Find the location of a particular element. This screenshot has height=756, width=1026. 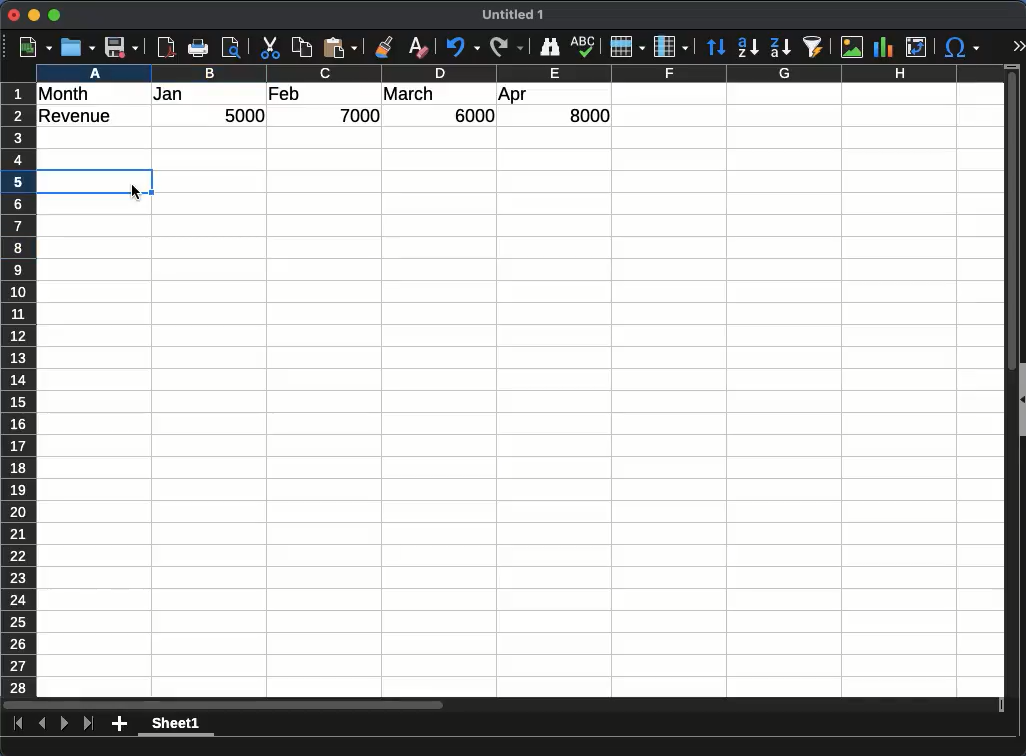

undo is located at coordinates (462, 47).